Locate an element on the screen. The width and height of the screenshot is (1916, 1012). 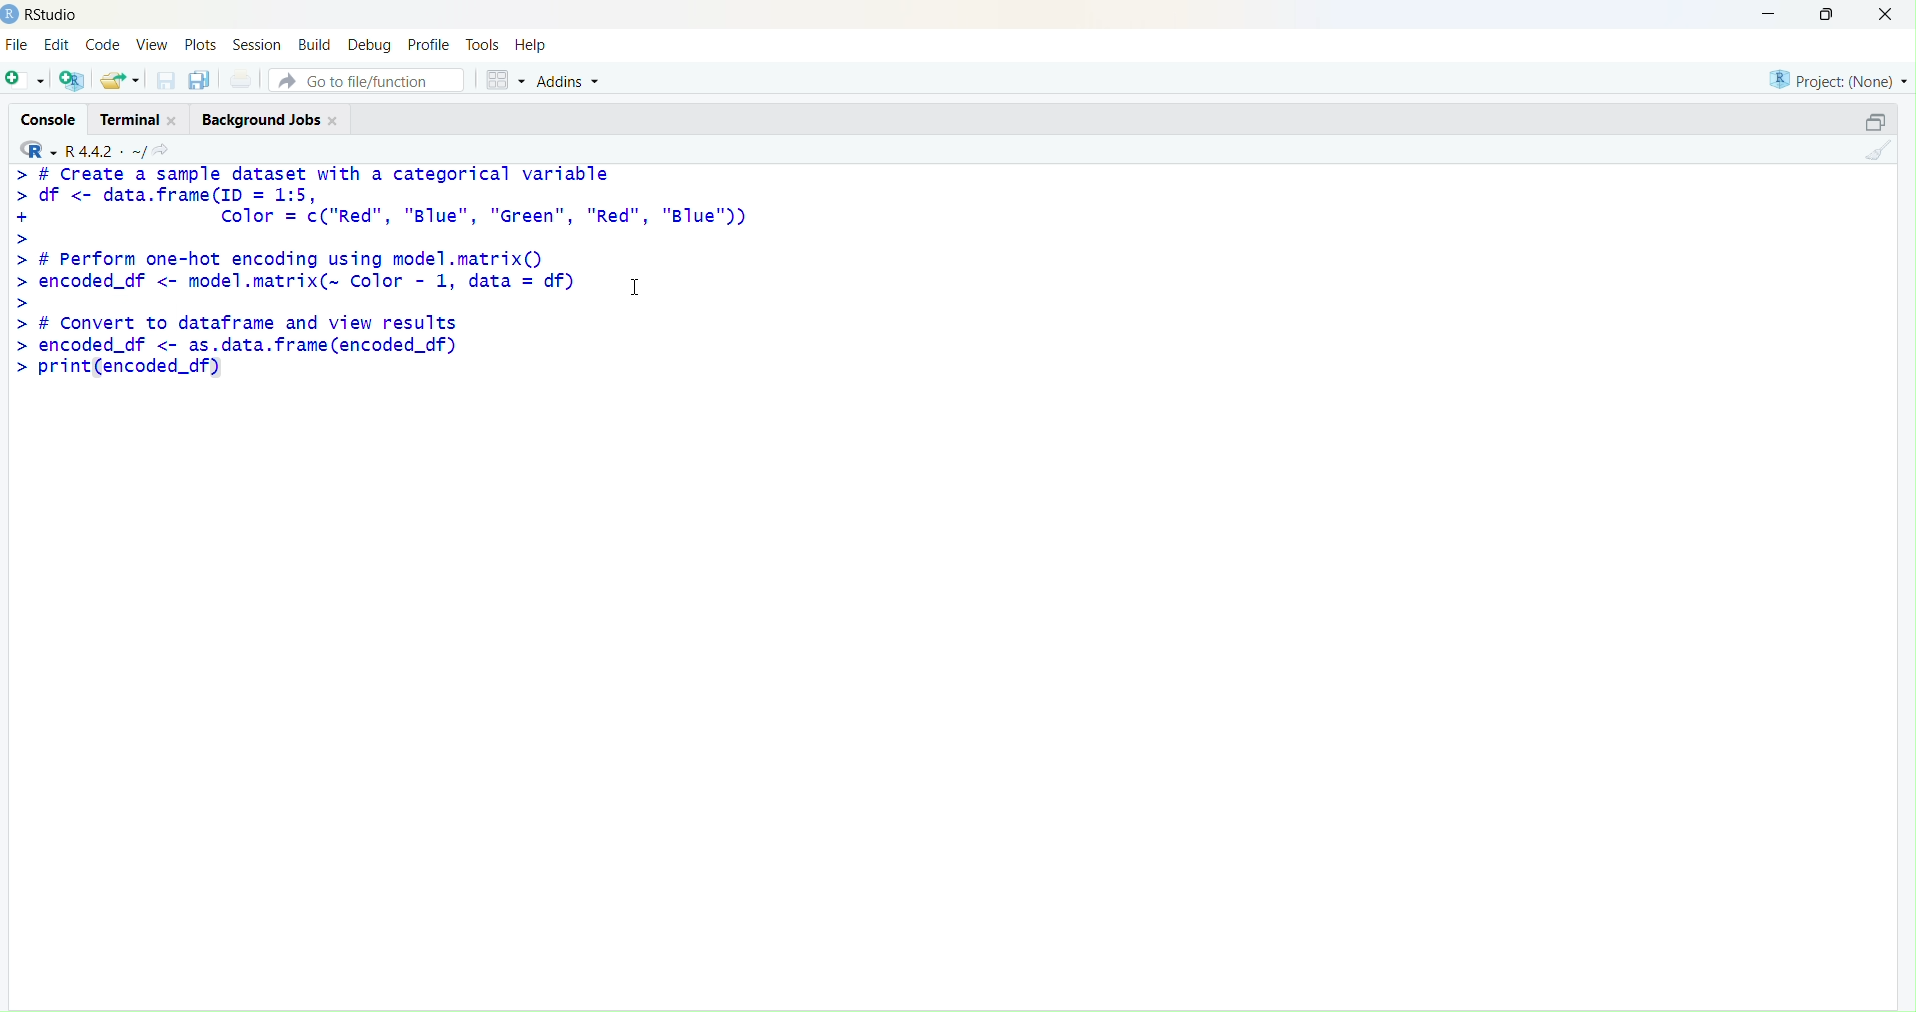
R 4.4.2 ~/ is located at coordinates (105, 151).